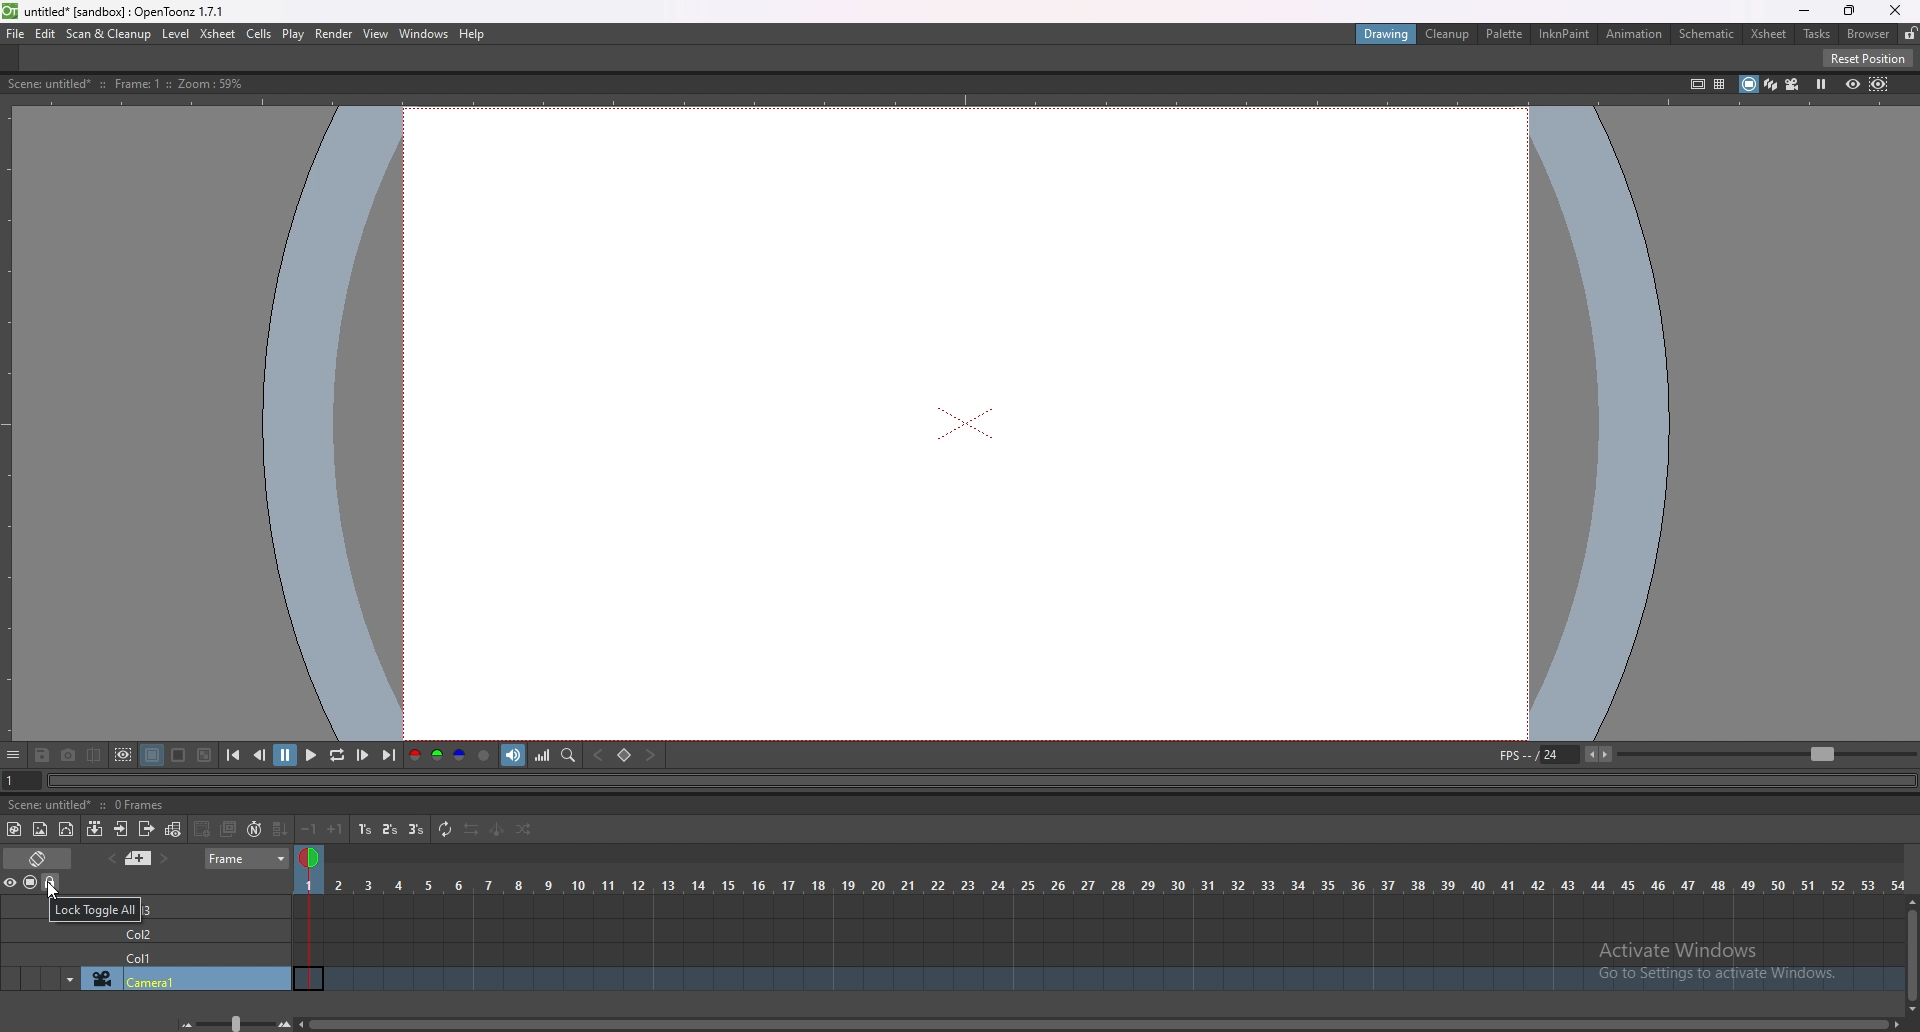 The image size is (1920, 1032). Describe the element at coordinates (185, 931) in the screenshot. I see `column 2` at that location.